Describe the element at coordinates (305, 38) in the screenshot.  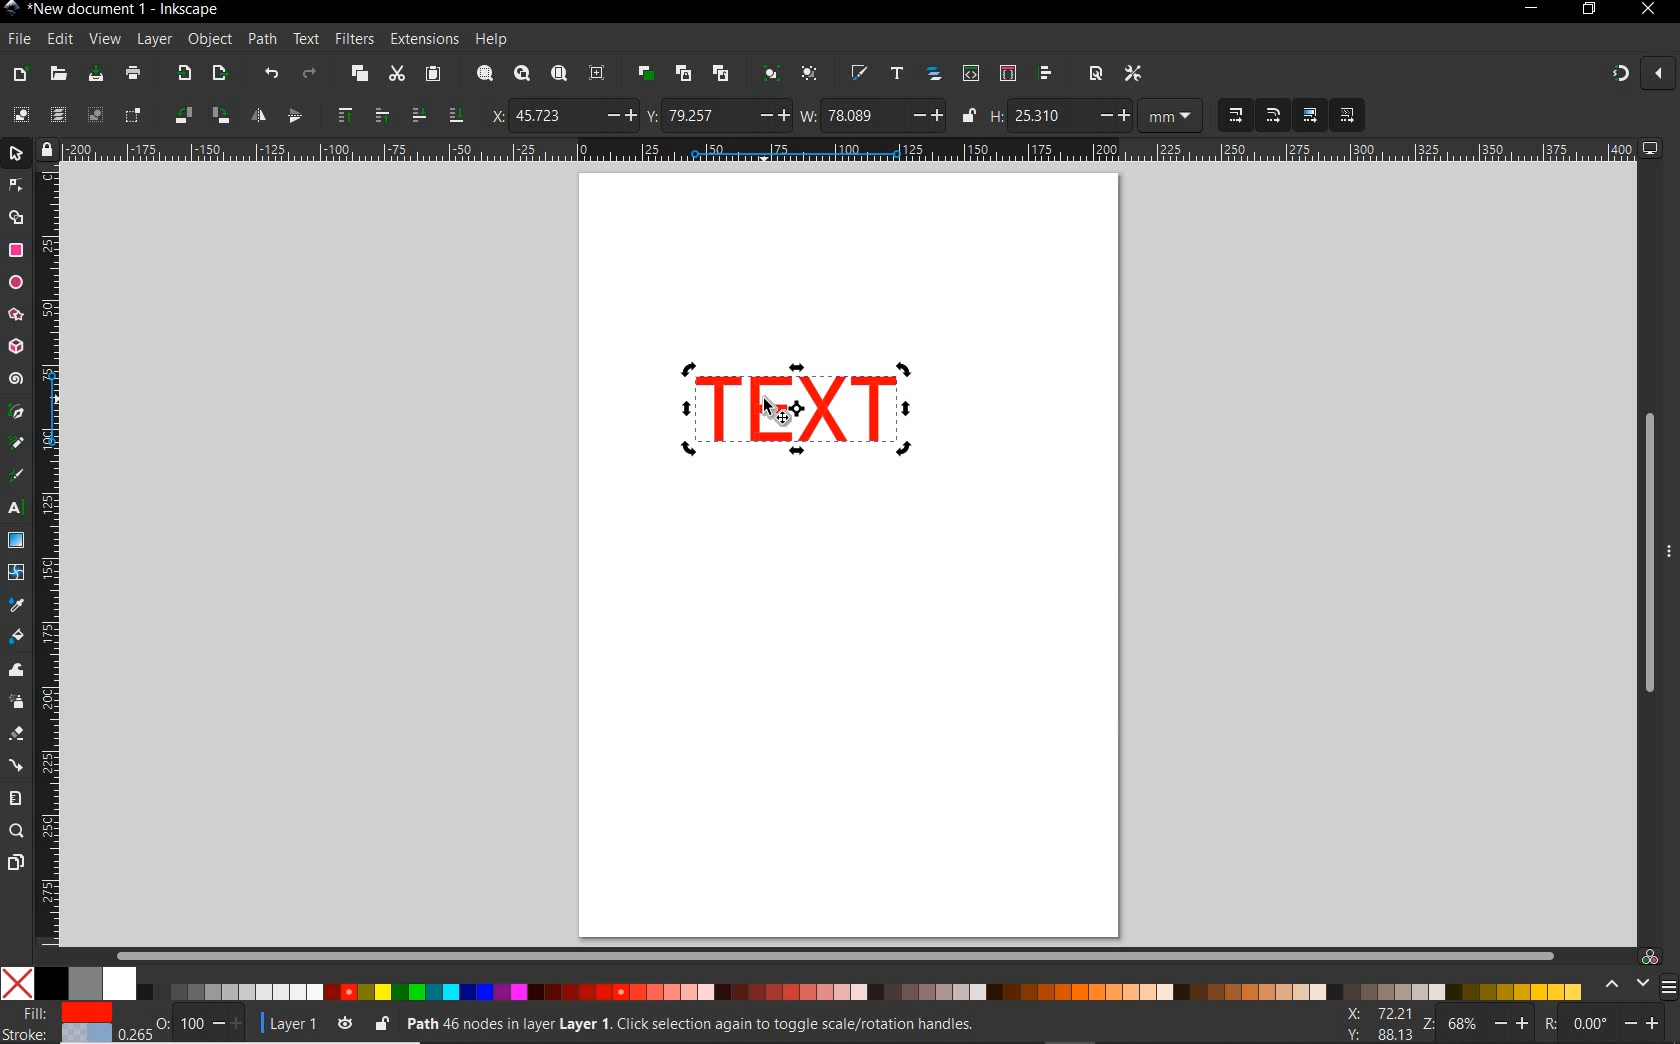
I see `TEXT` at that location.